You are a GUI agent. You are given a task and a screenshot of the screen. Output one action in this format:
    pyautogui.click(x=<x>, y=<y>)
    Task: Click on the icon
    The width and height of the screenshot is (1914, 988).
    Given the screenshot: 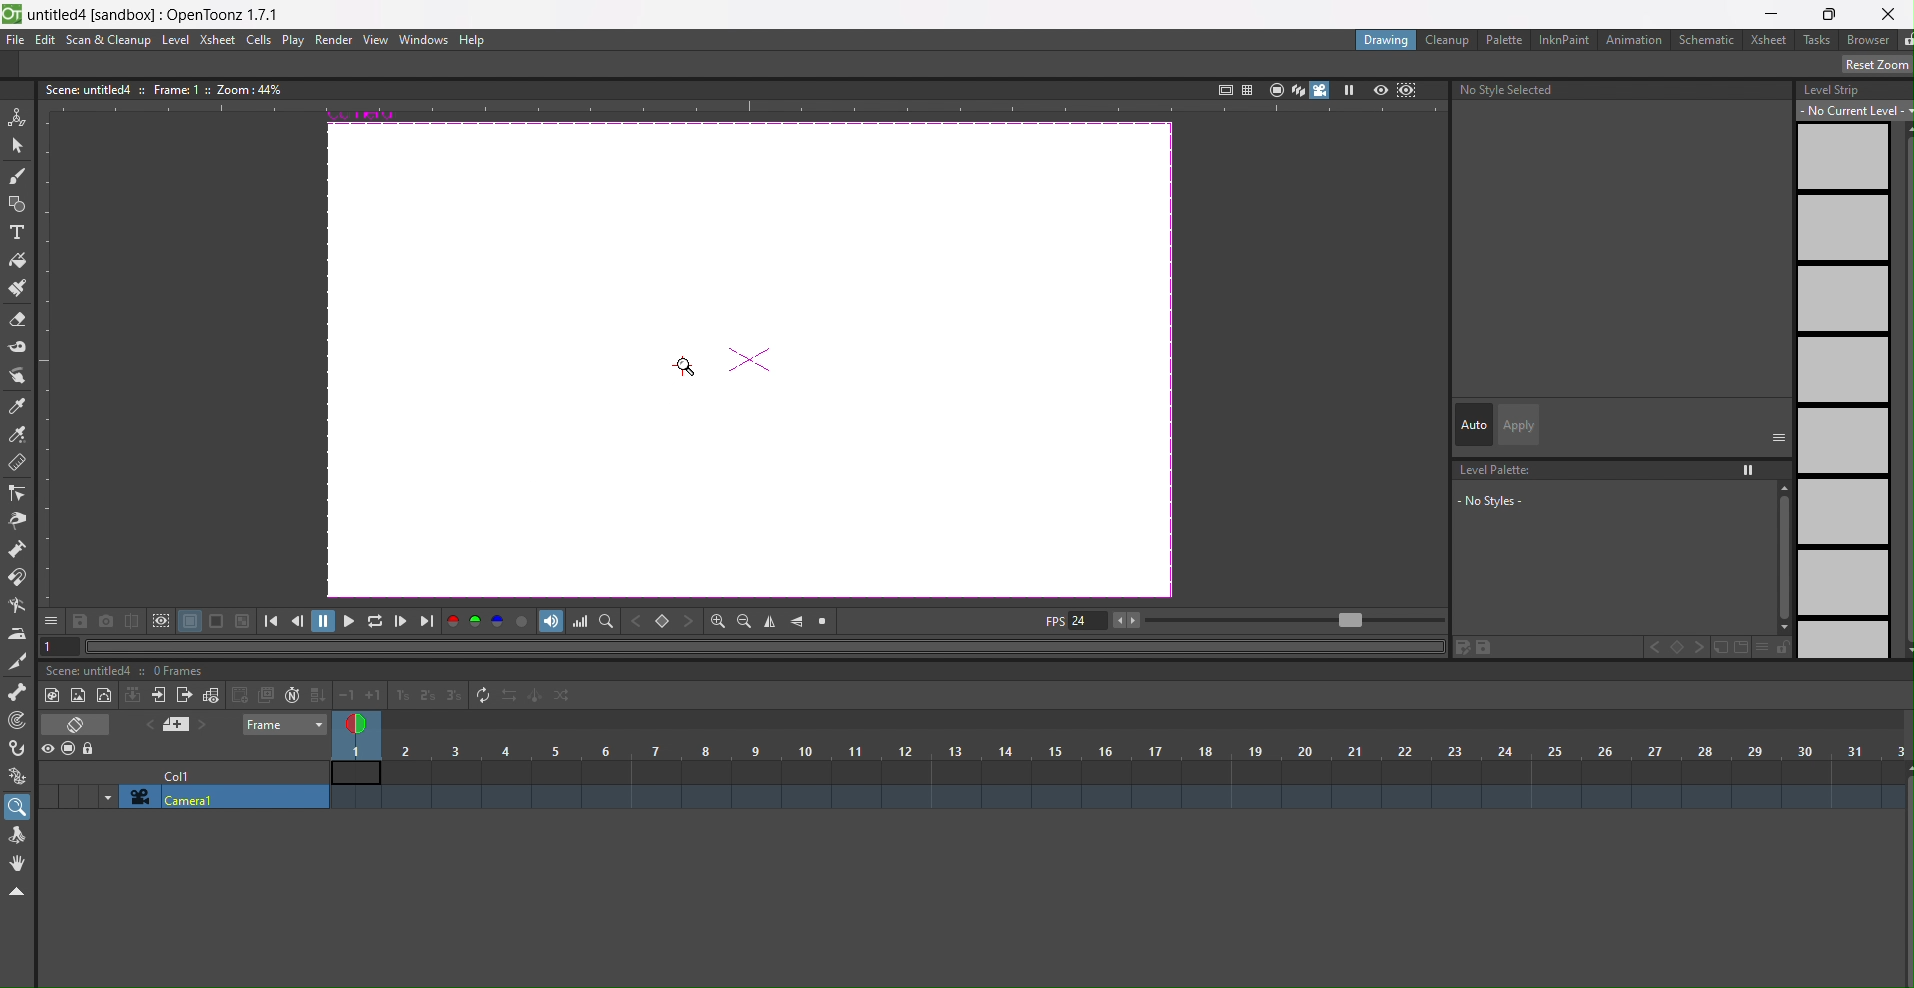 What is the action you would take?
    pyautogui.click(x=1395, y=90)
    